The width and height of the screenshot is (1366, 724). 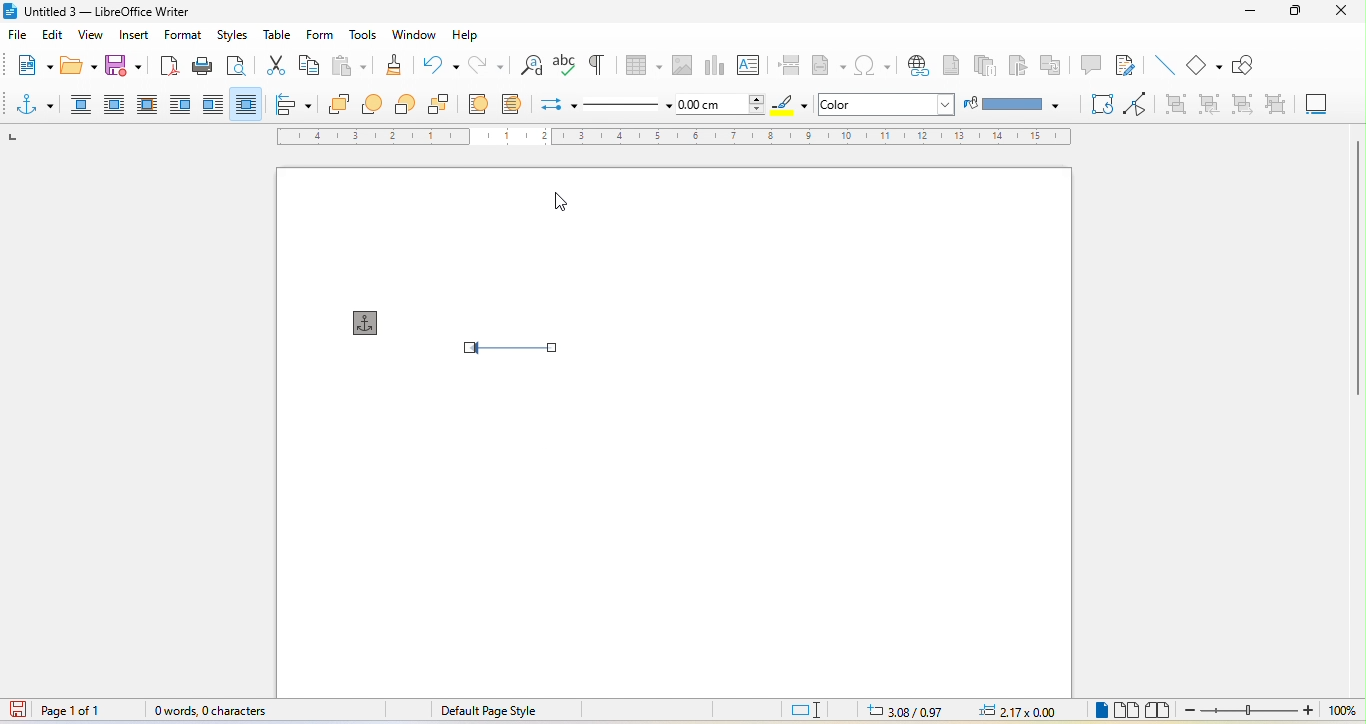 What do you see at coordinates (788, 65) in the screenshot?
I see `page break` at bounding box center [788, 65].